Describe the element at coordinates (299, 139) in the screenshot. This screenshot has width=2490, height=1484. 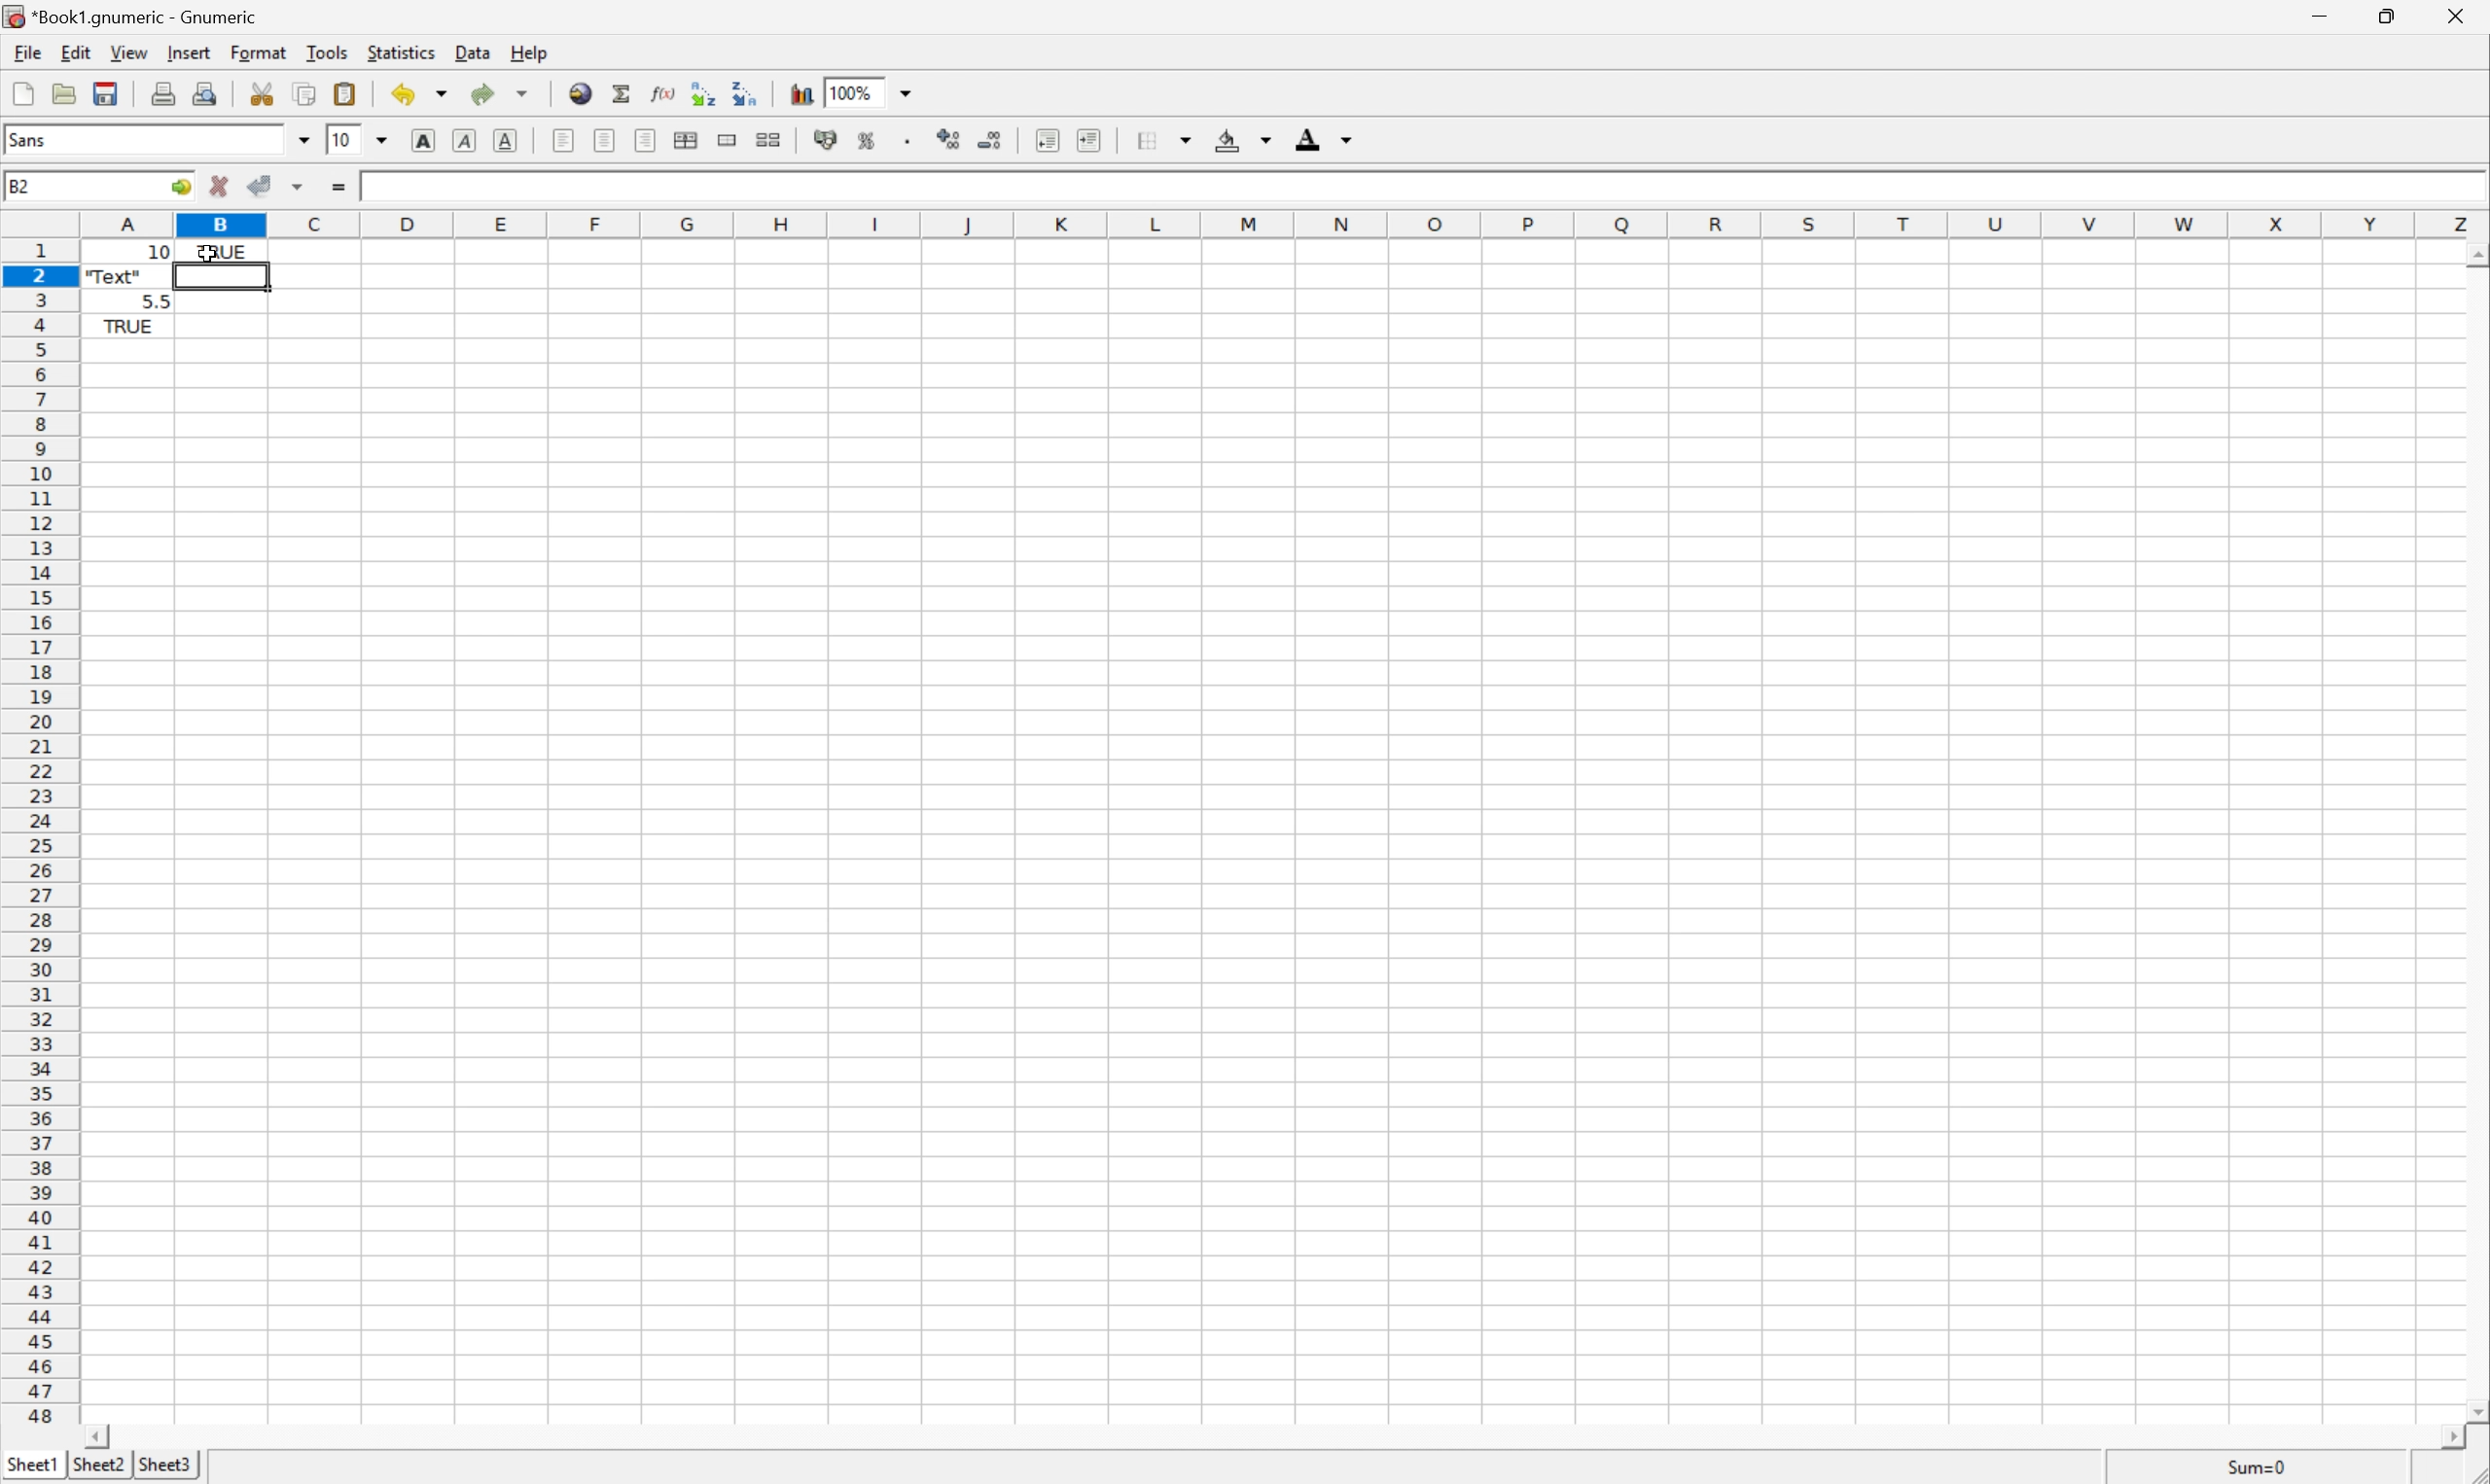
I see `Drop Down` at that location.